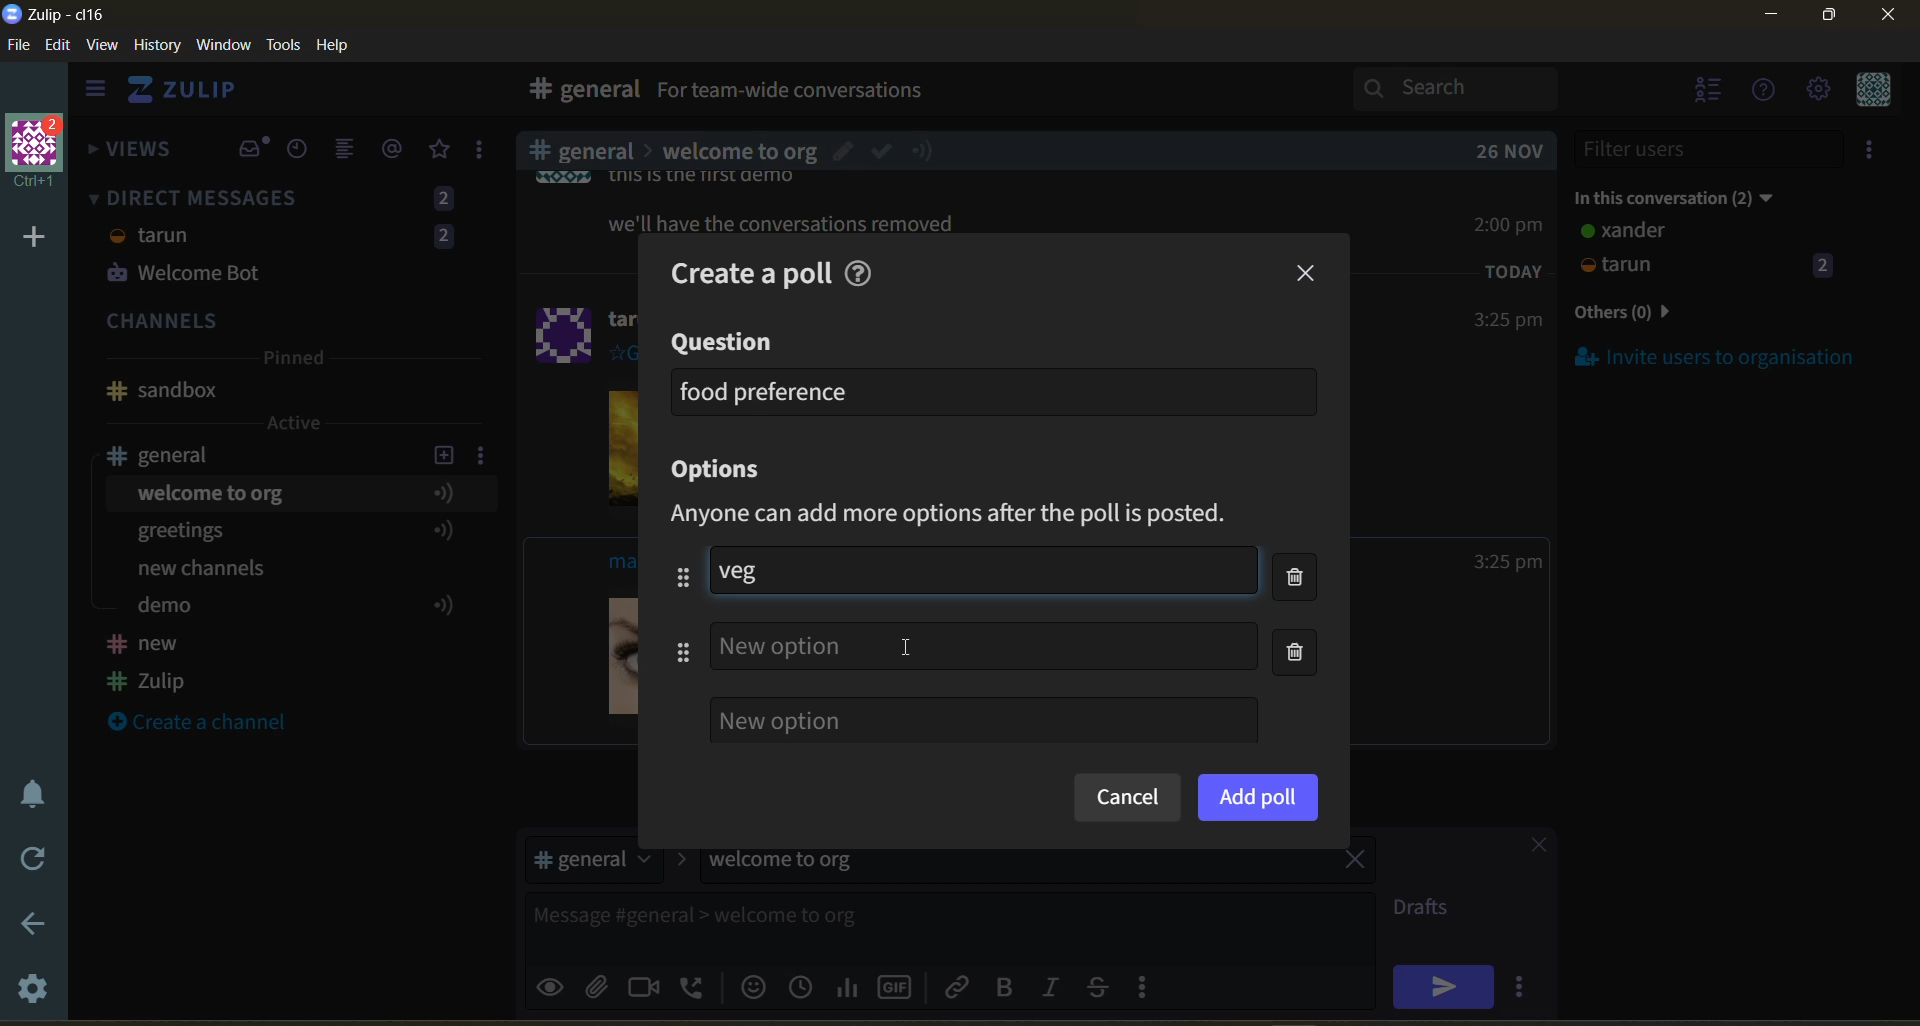 This screenshot has width=1920, height=1026. What do you see at coordinates (40, 153) in the screenshot?
I see `organisation` at bounding box center [40, 153].